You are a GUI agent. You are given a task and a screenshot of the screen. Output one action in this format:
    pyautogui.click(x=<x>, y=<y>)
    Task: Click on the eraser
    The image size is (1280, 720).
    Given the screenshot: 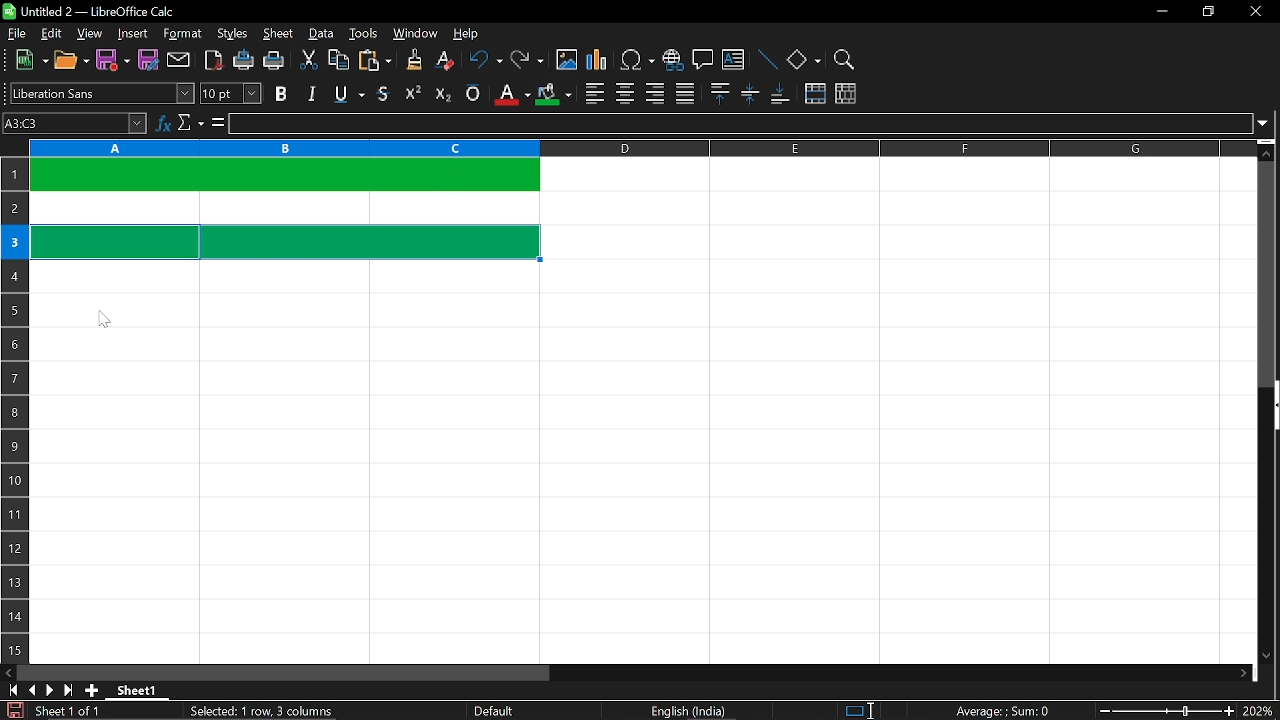 What is the action you would take?
    pyautogui.click(x=442, y=61)
    